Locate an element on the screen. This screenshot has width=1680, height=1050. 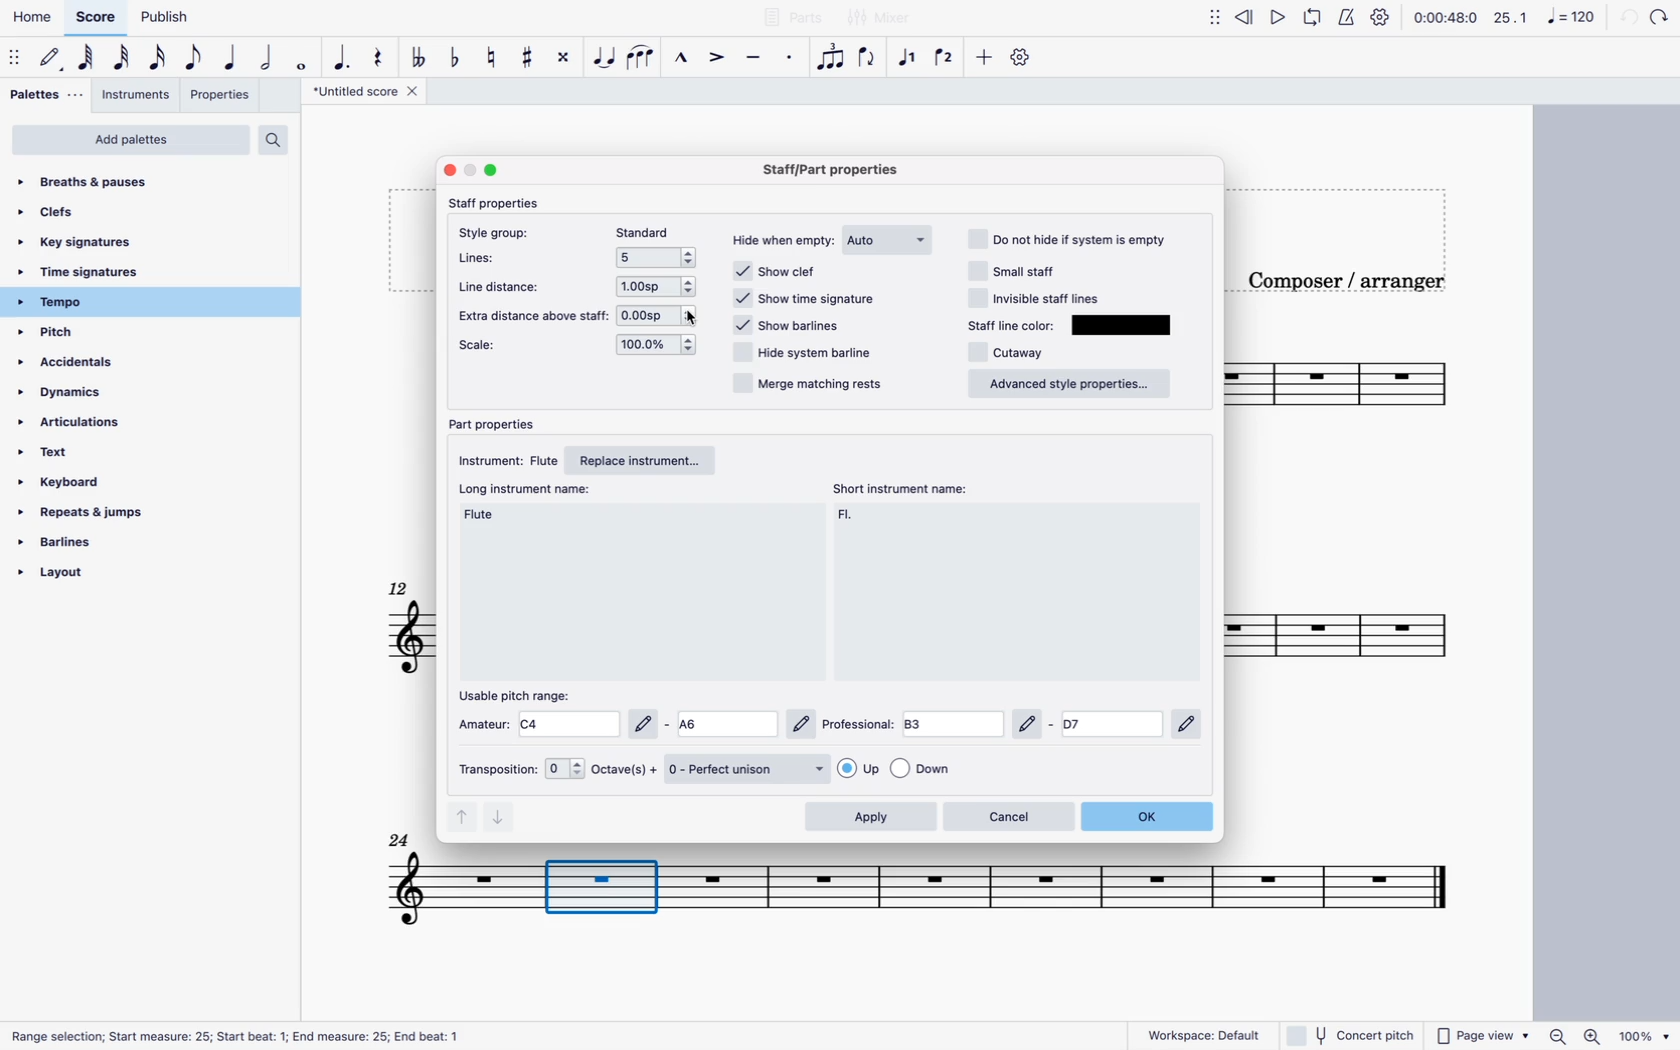
minimize is located at coordinates (470, 169).